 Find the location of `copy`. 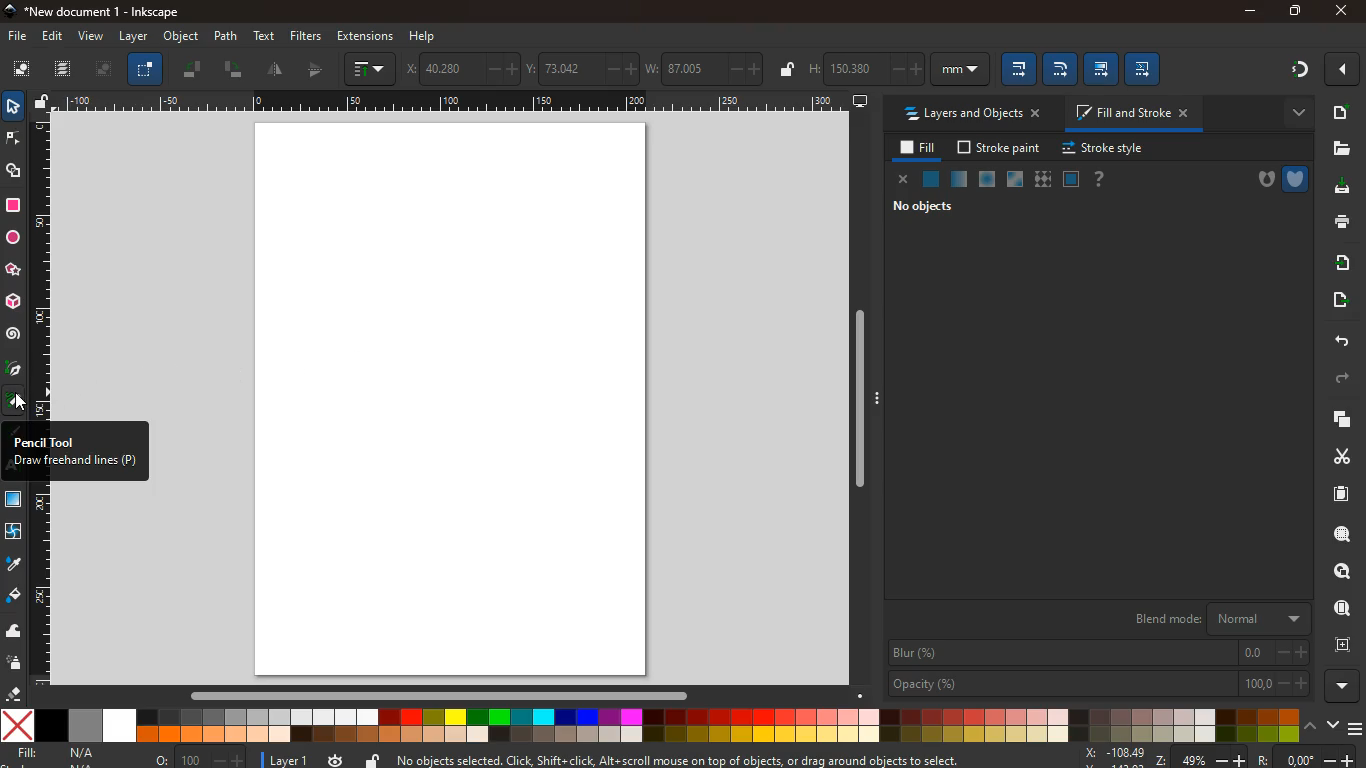

copy is located at coordinates (1338, 420).